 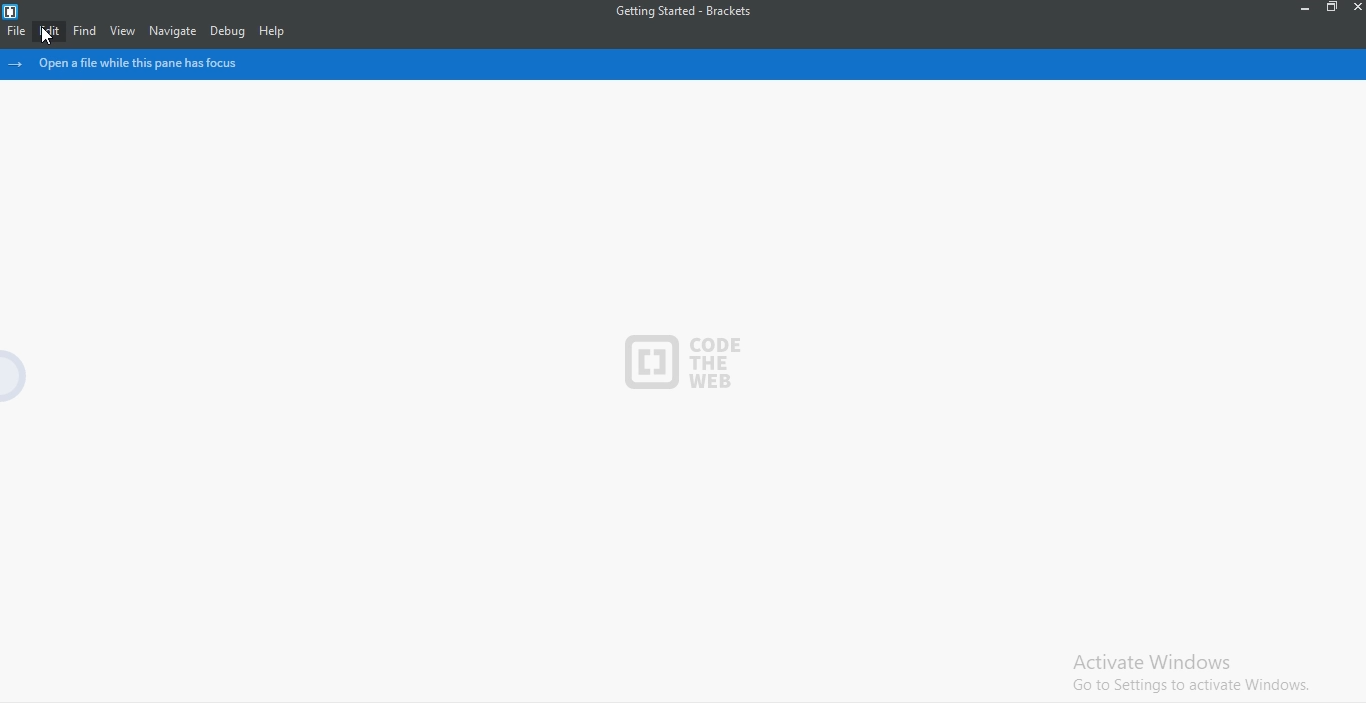 I want to click on close, so click(x=1357, y=11).